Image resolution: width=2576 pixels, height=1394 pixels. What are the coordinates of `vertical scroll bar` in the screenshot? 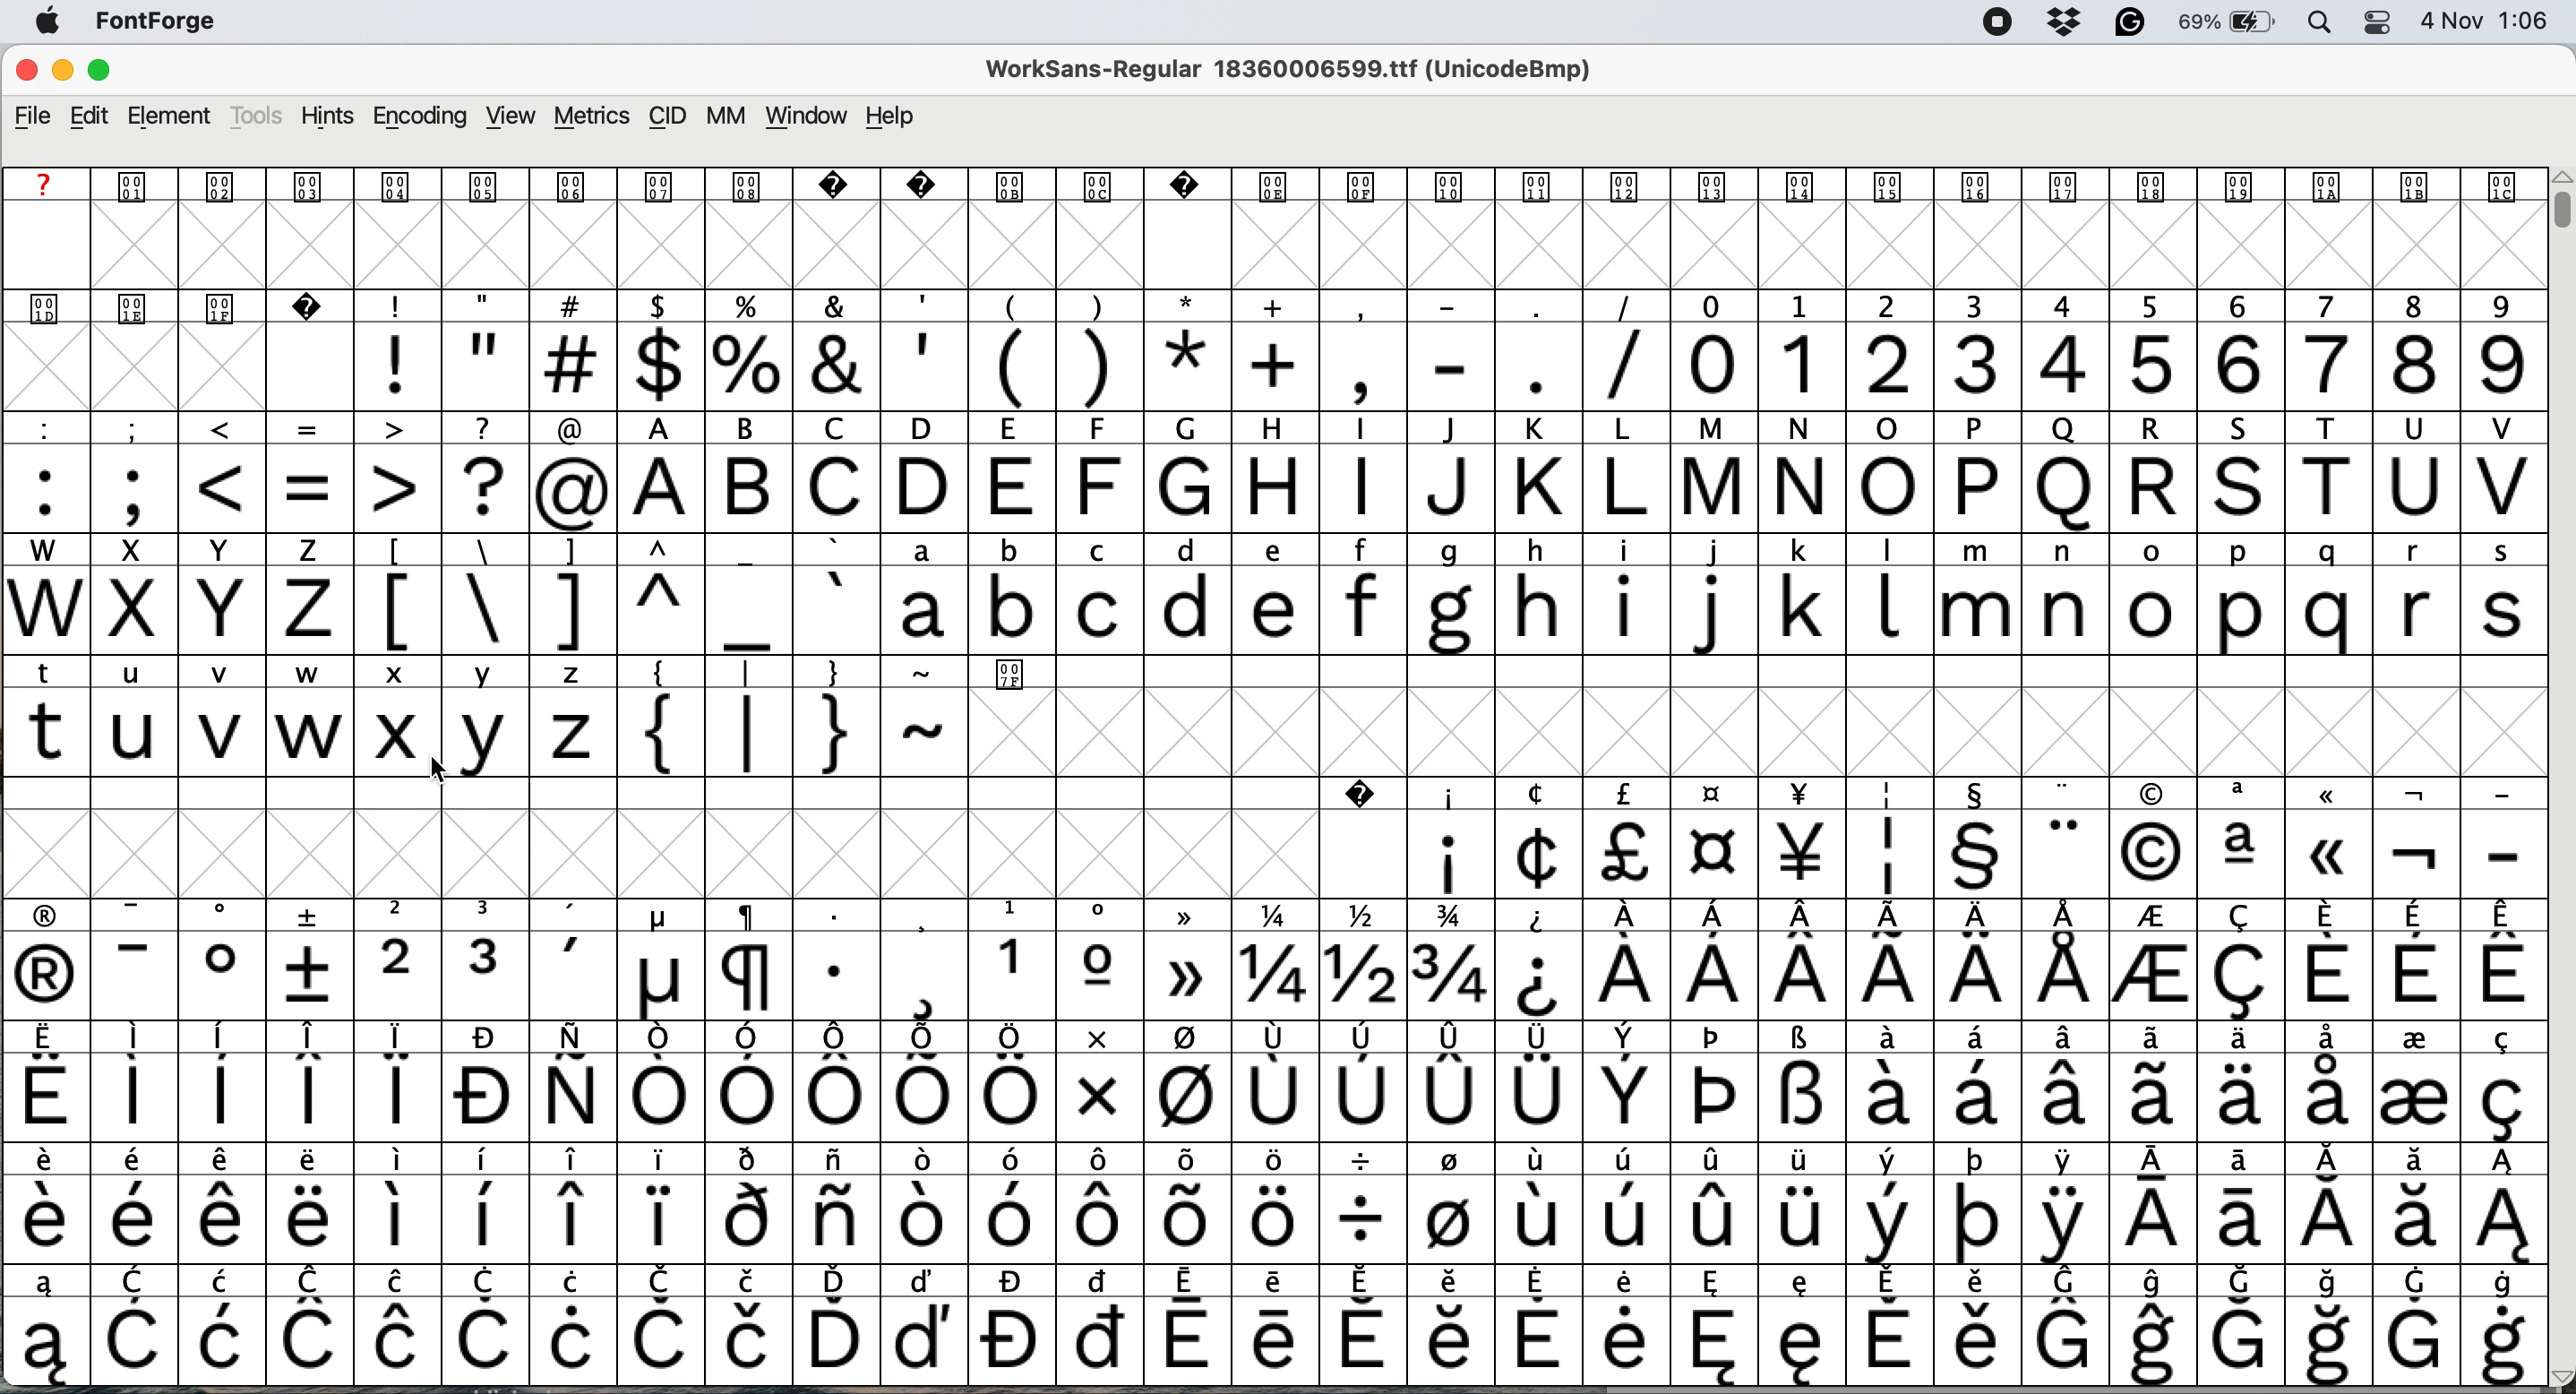 It's located at (2557, 209).